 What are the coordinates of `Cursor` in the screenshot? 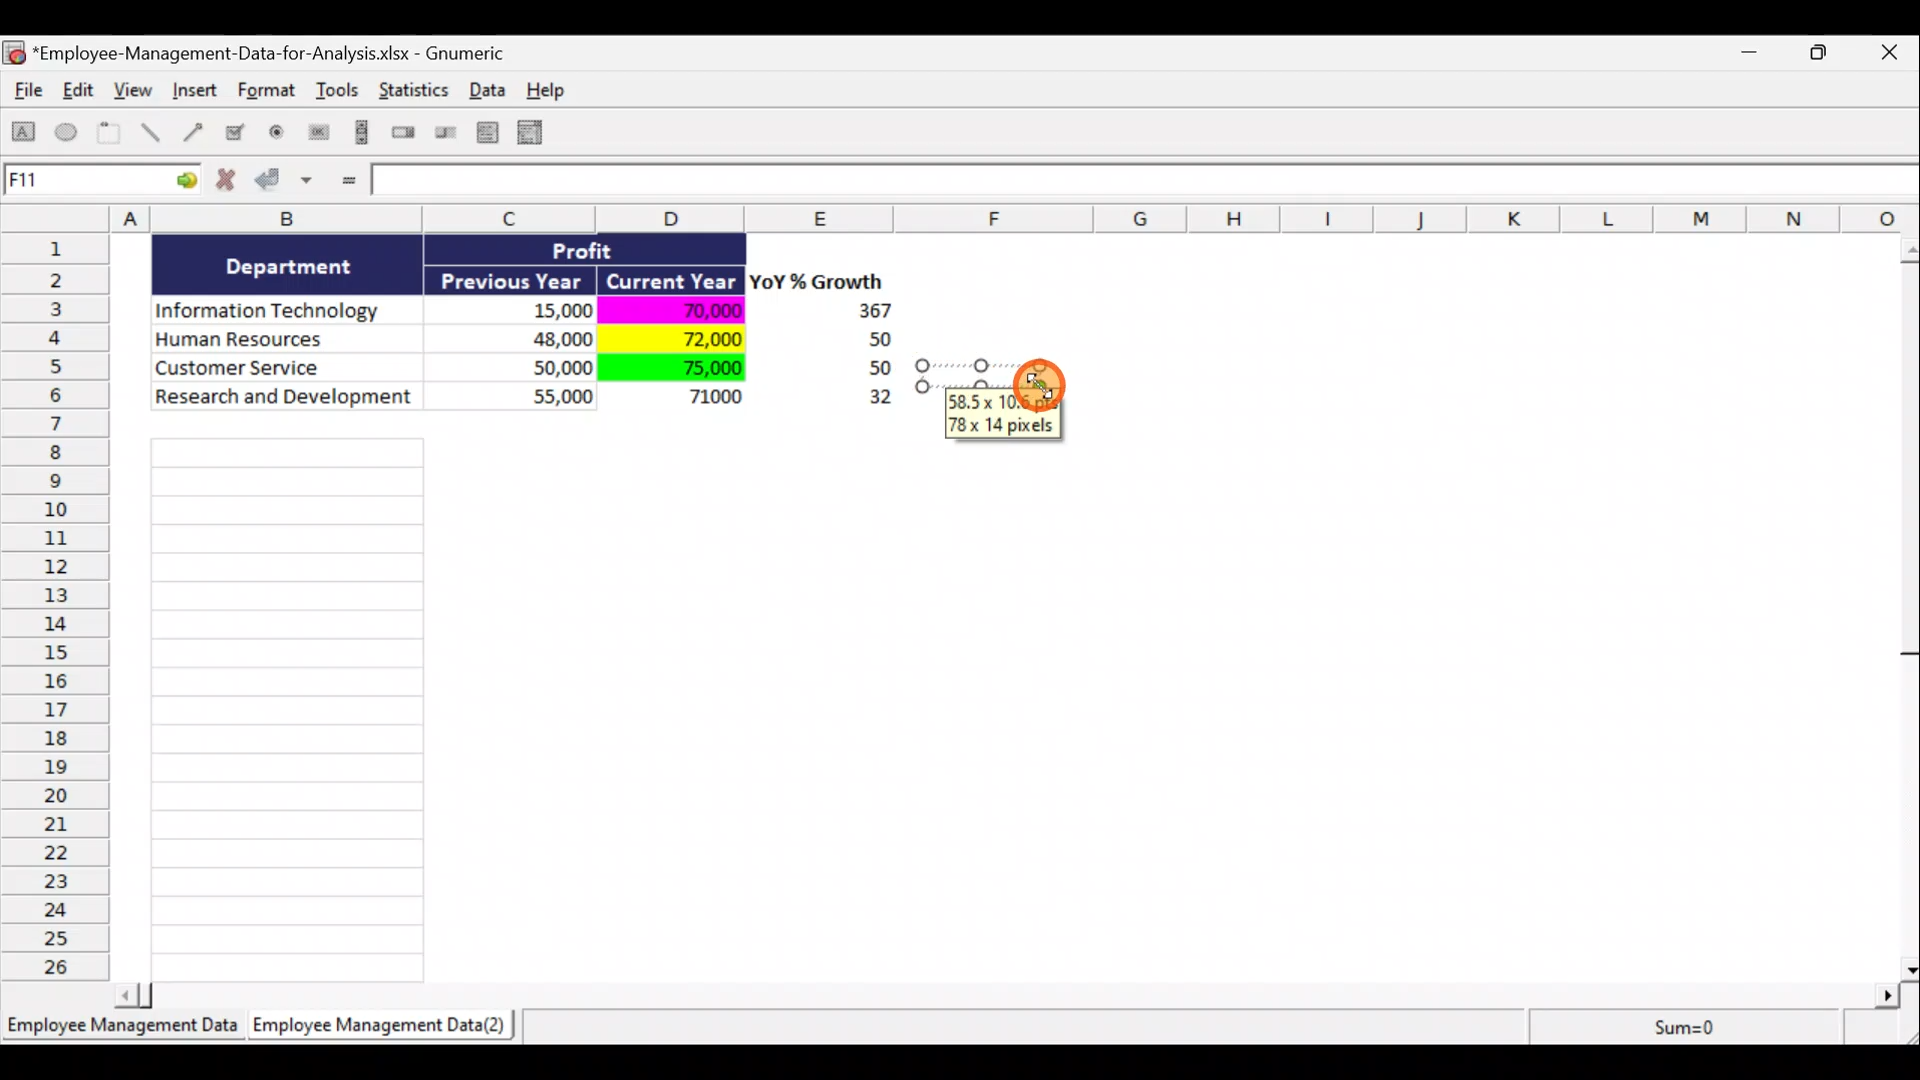 It's located at (1039, 383).